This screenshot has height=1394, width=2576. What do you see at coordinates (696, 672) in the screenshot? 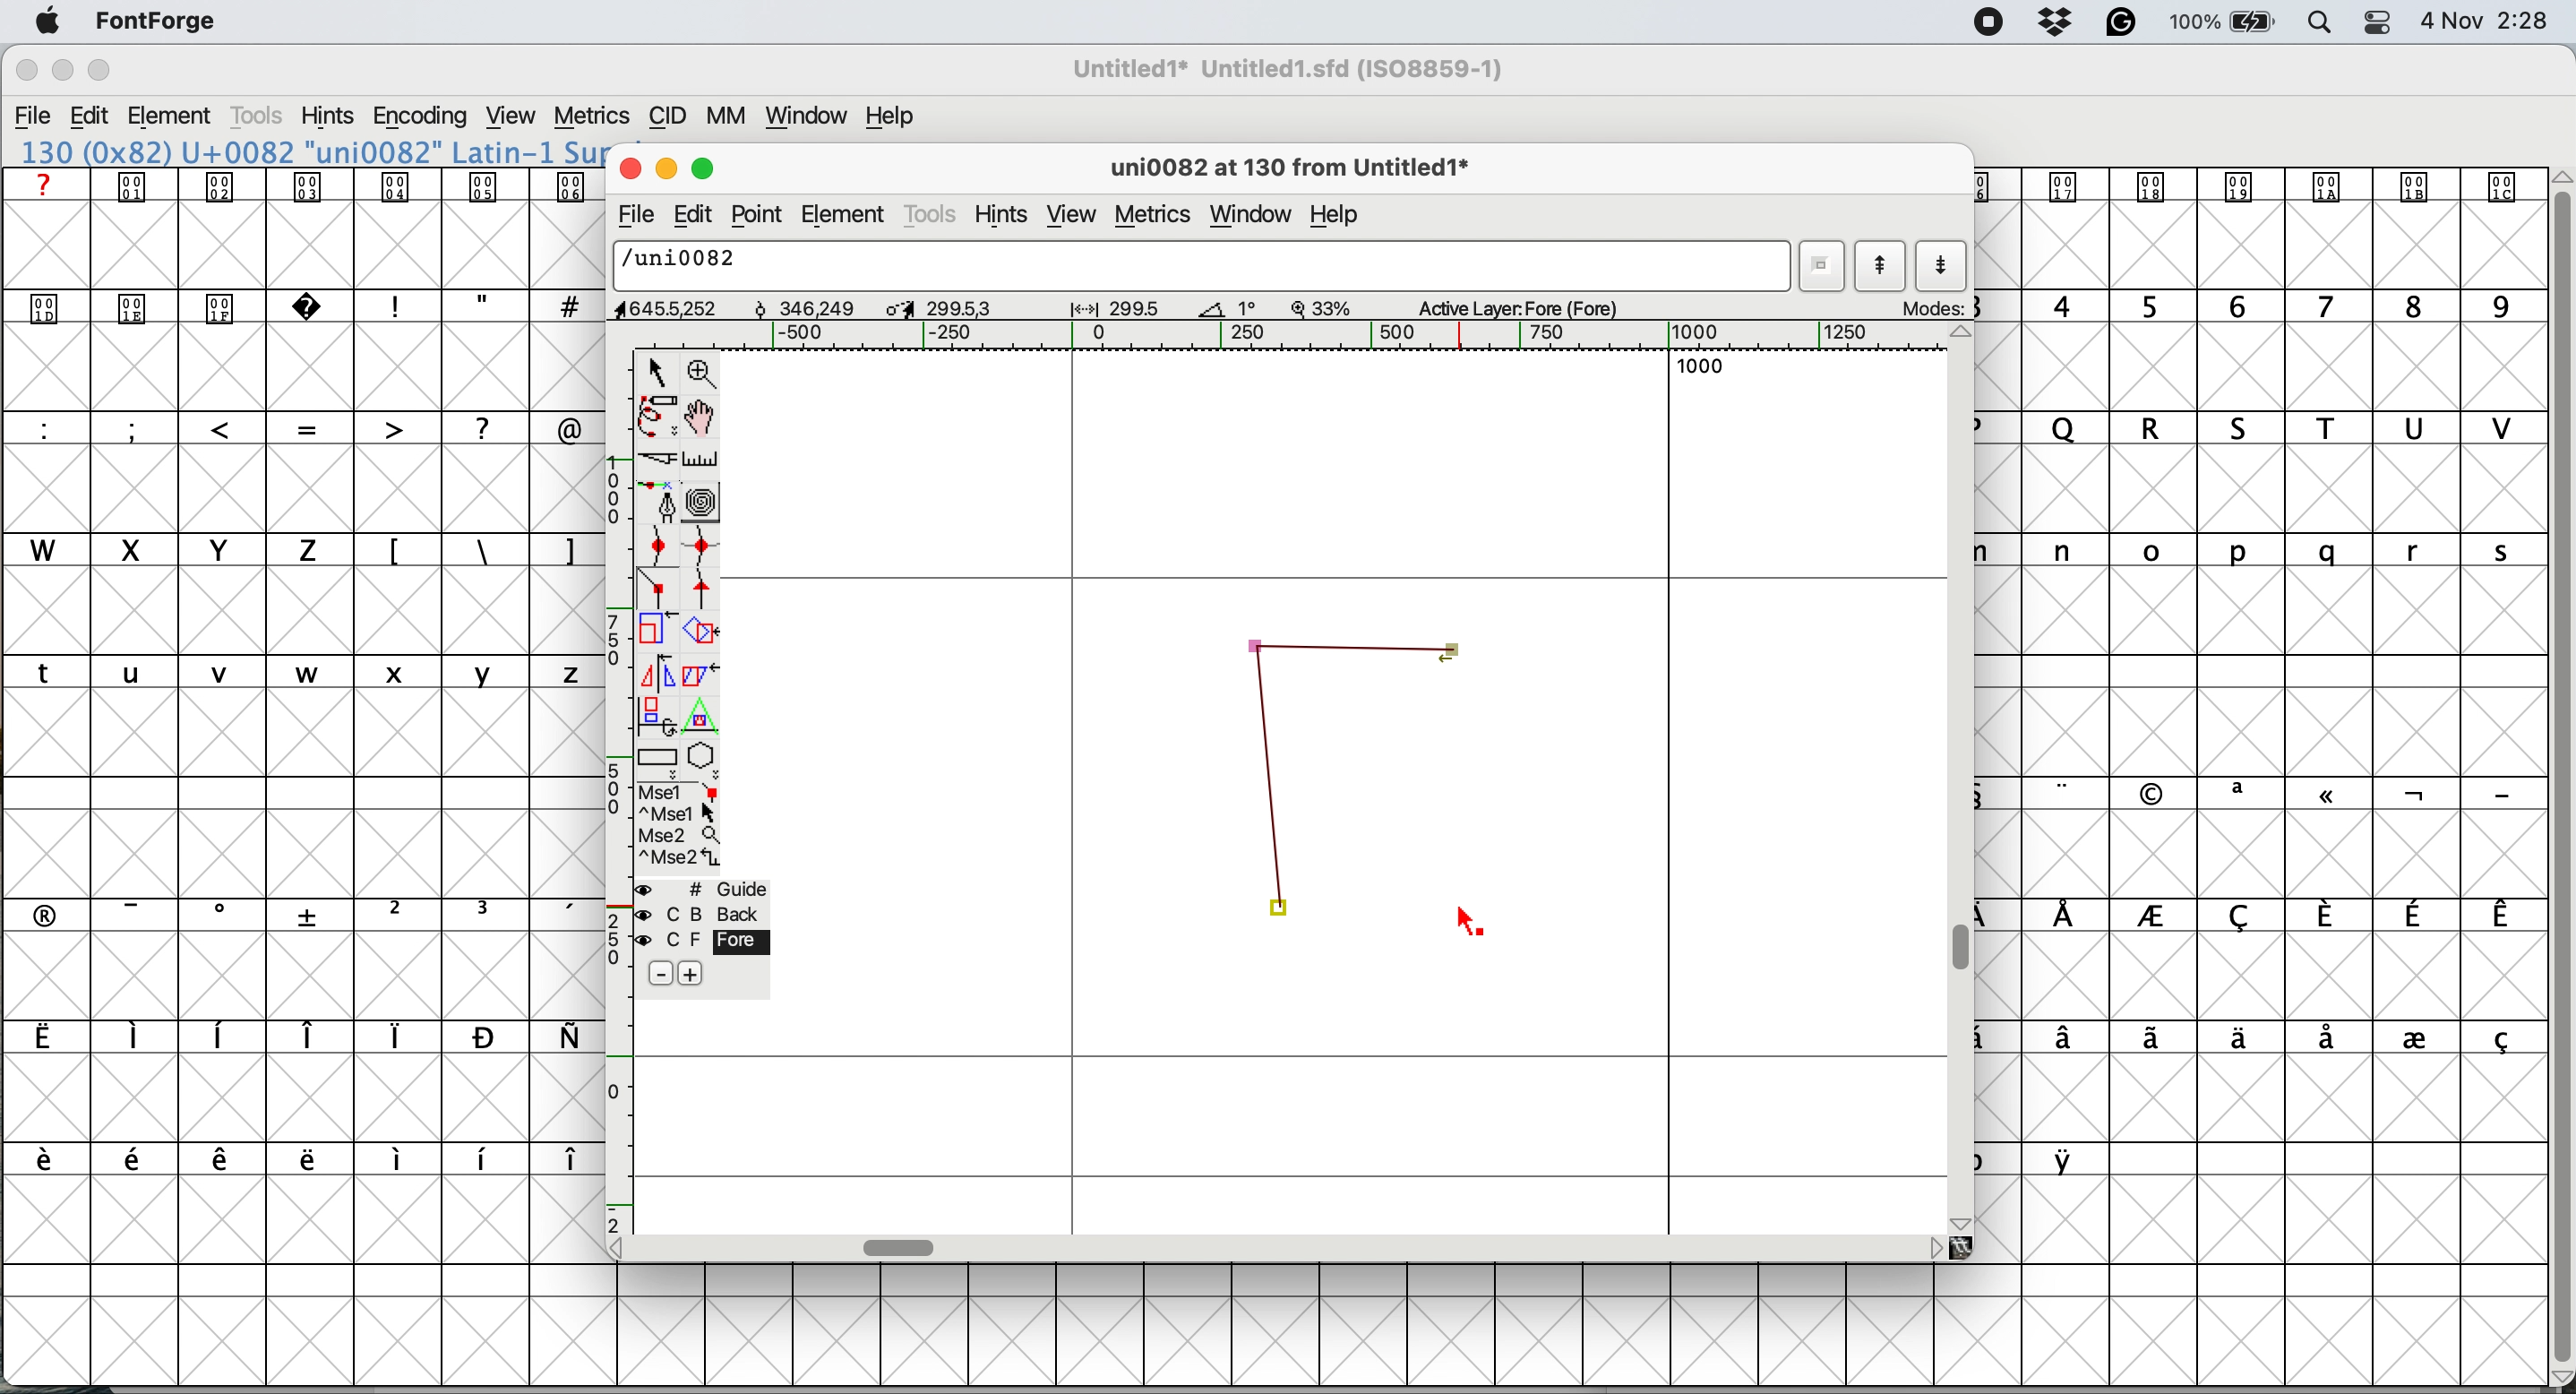
I see `skew the selection` at bounding box center [696, 672].